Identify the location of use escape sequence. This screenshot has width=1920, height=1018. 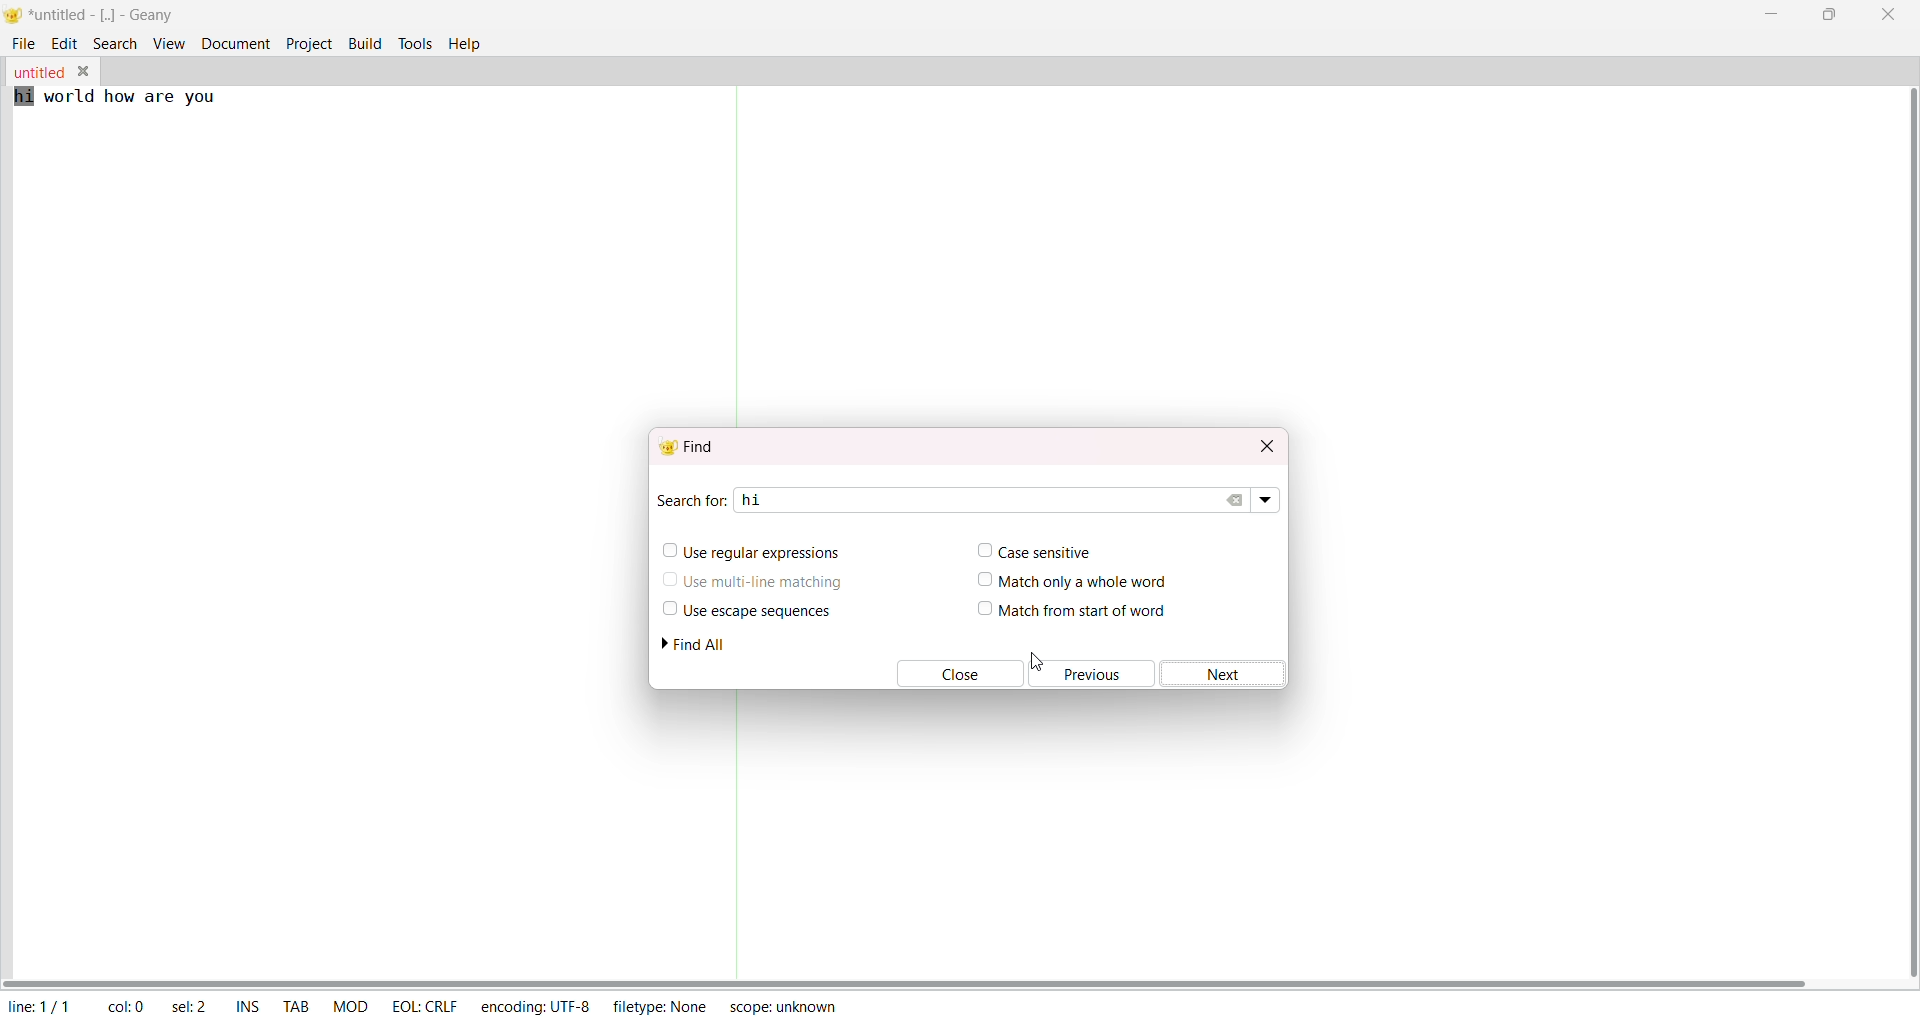
(743, 613).